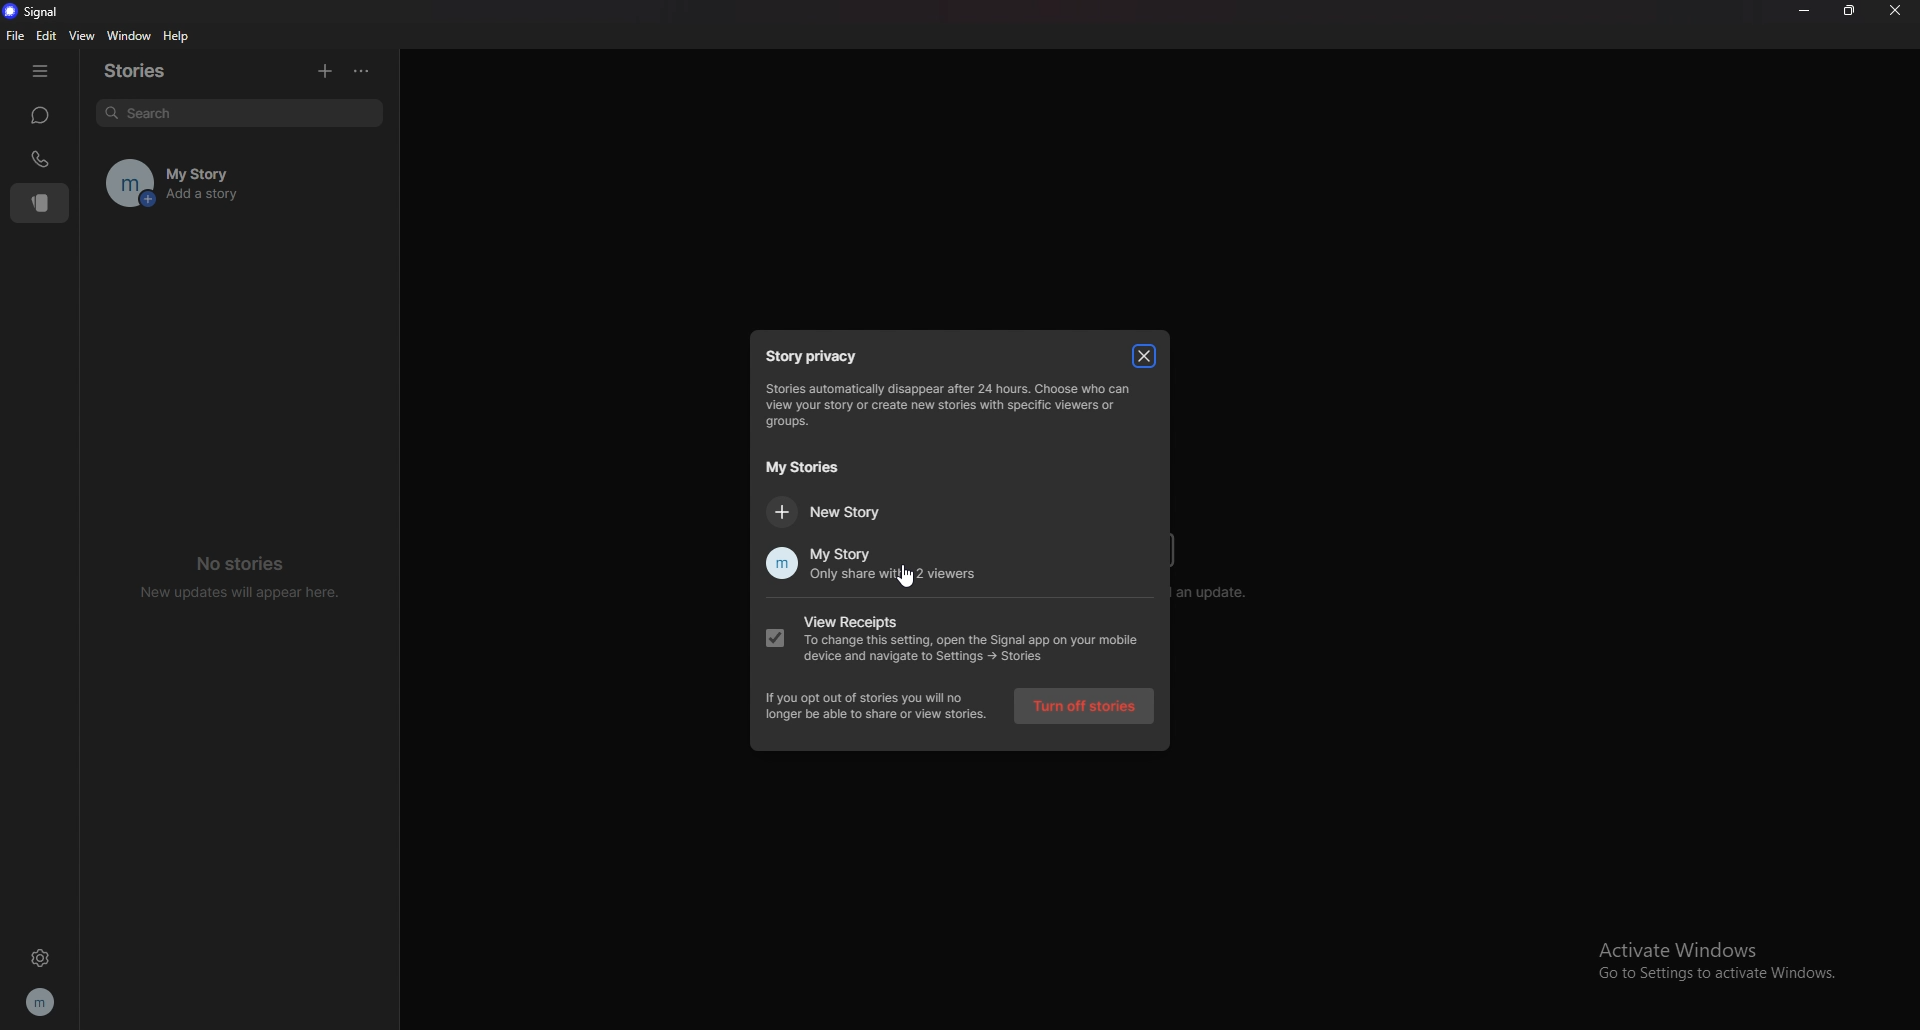 The width and height of the screenshot is (1920, 1030). I want to click on stories, so click(42, 203).